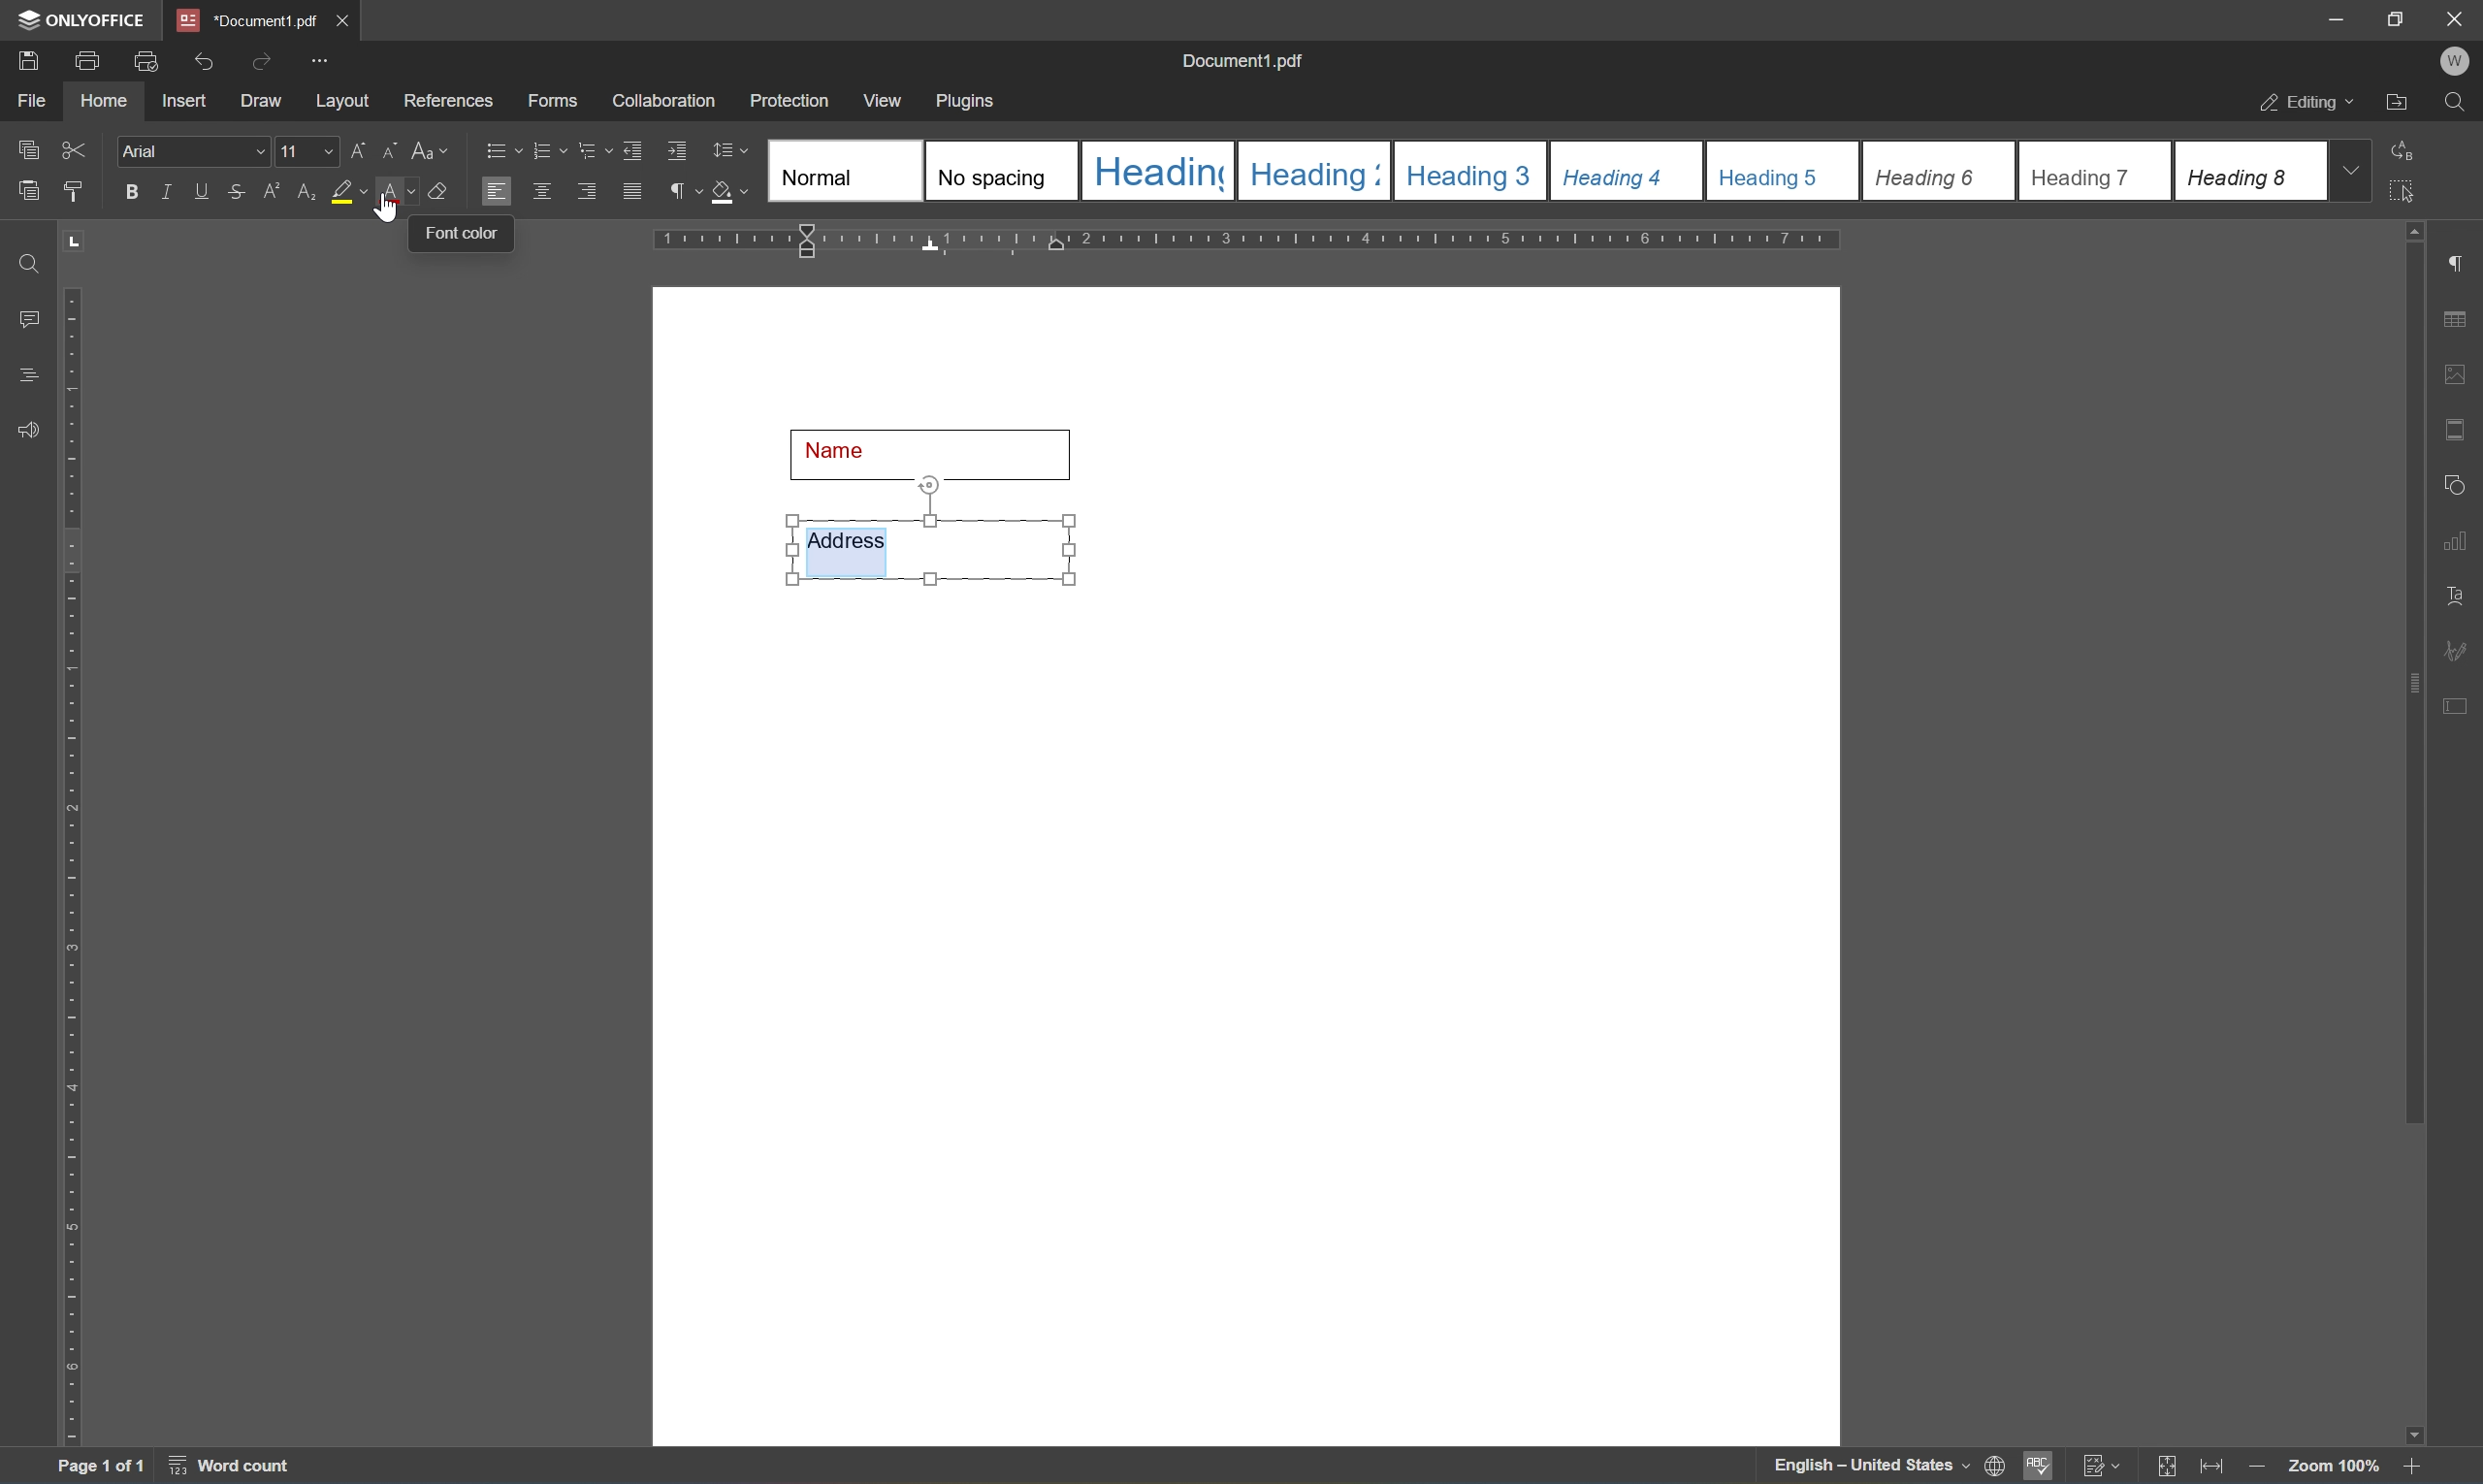 Image resolution: width=2483 pixels, height=1484 pixels. Describe the element at coordinates (245, 20) in the screenshot. I see `presentation1.pdf` at that location.